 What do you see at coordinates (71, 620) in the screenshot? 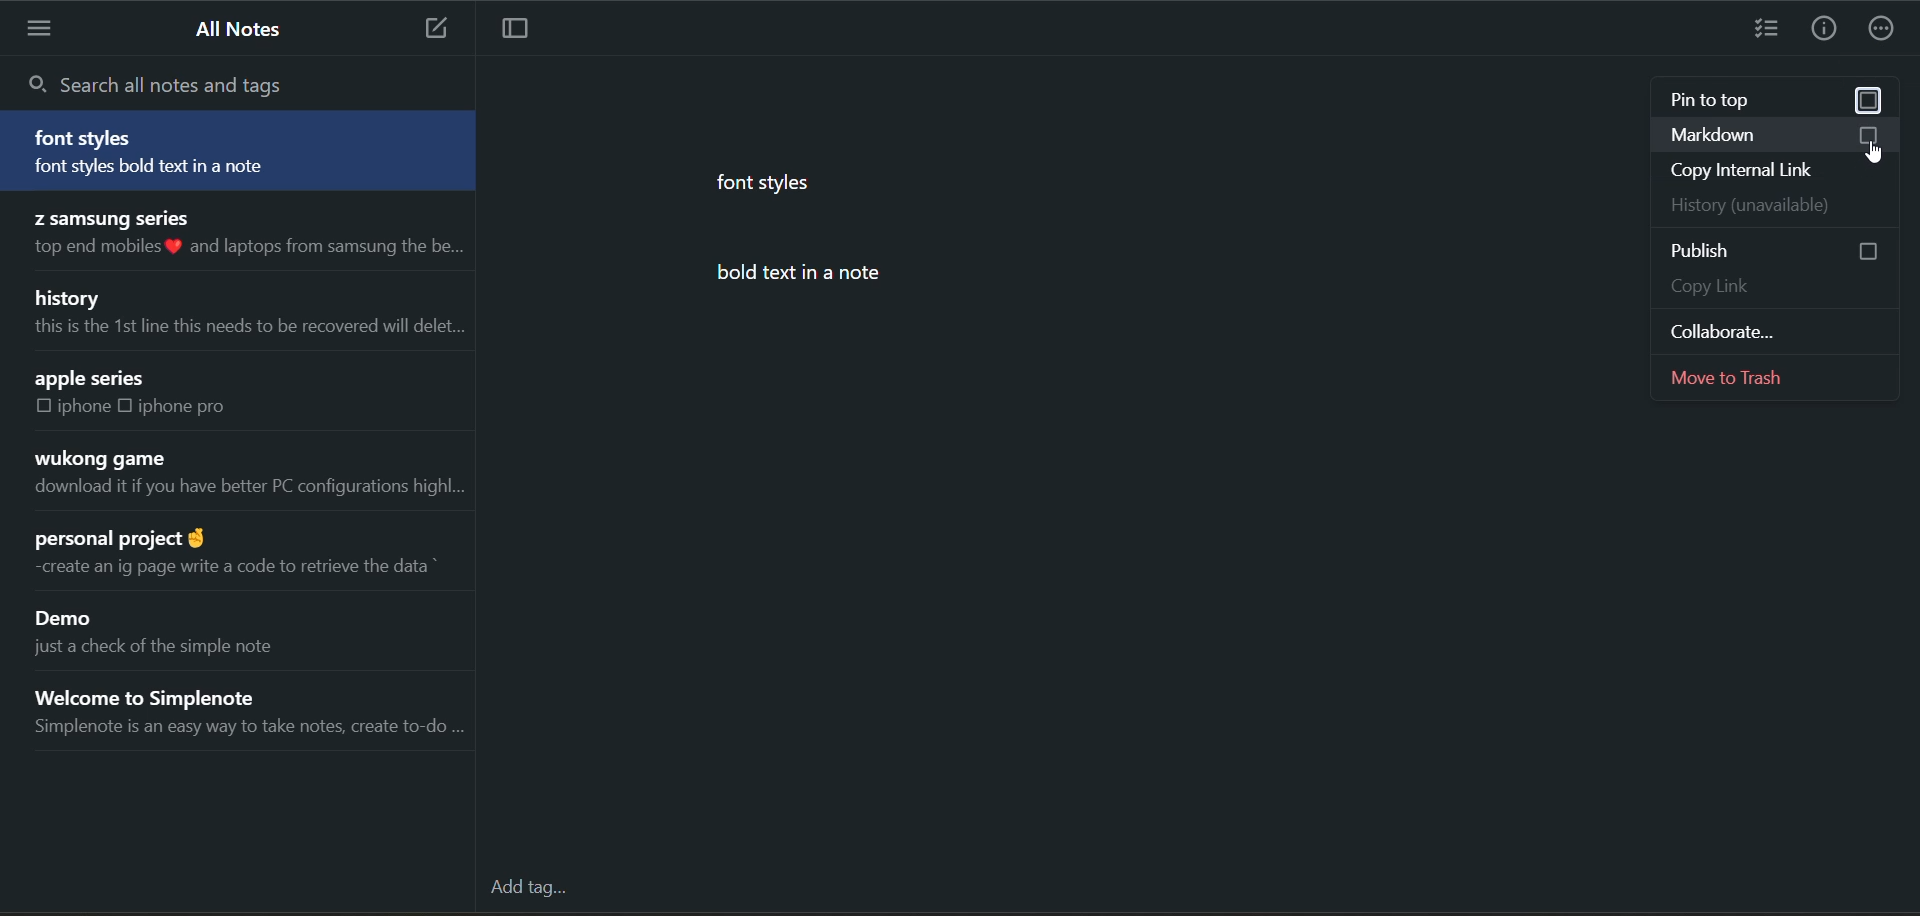
I see `Demo` at bounding box center [71, 620].